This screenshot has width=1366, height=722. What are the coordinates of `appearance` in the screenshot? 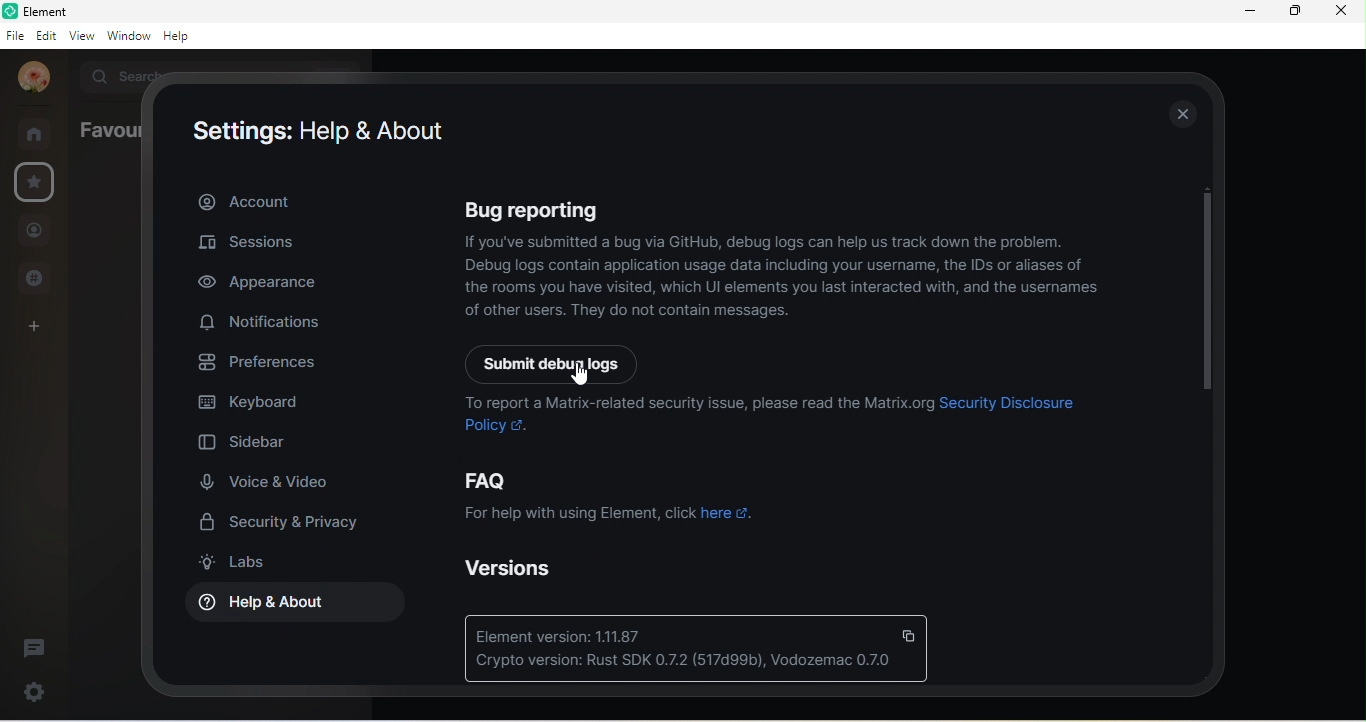 It's located at (273, 286).